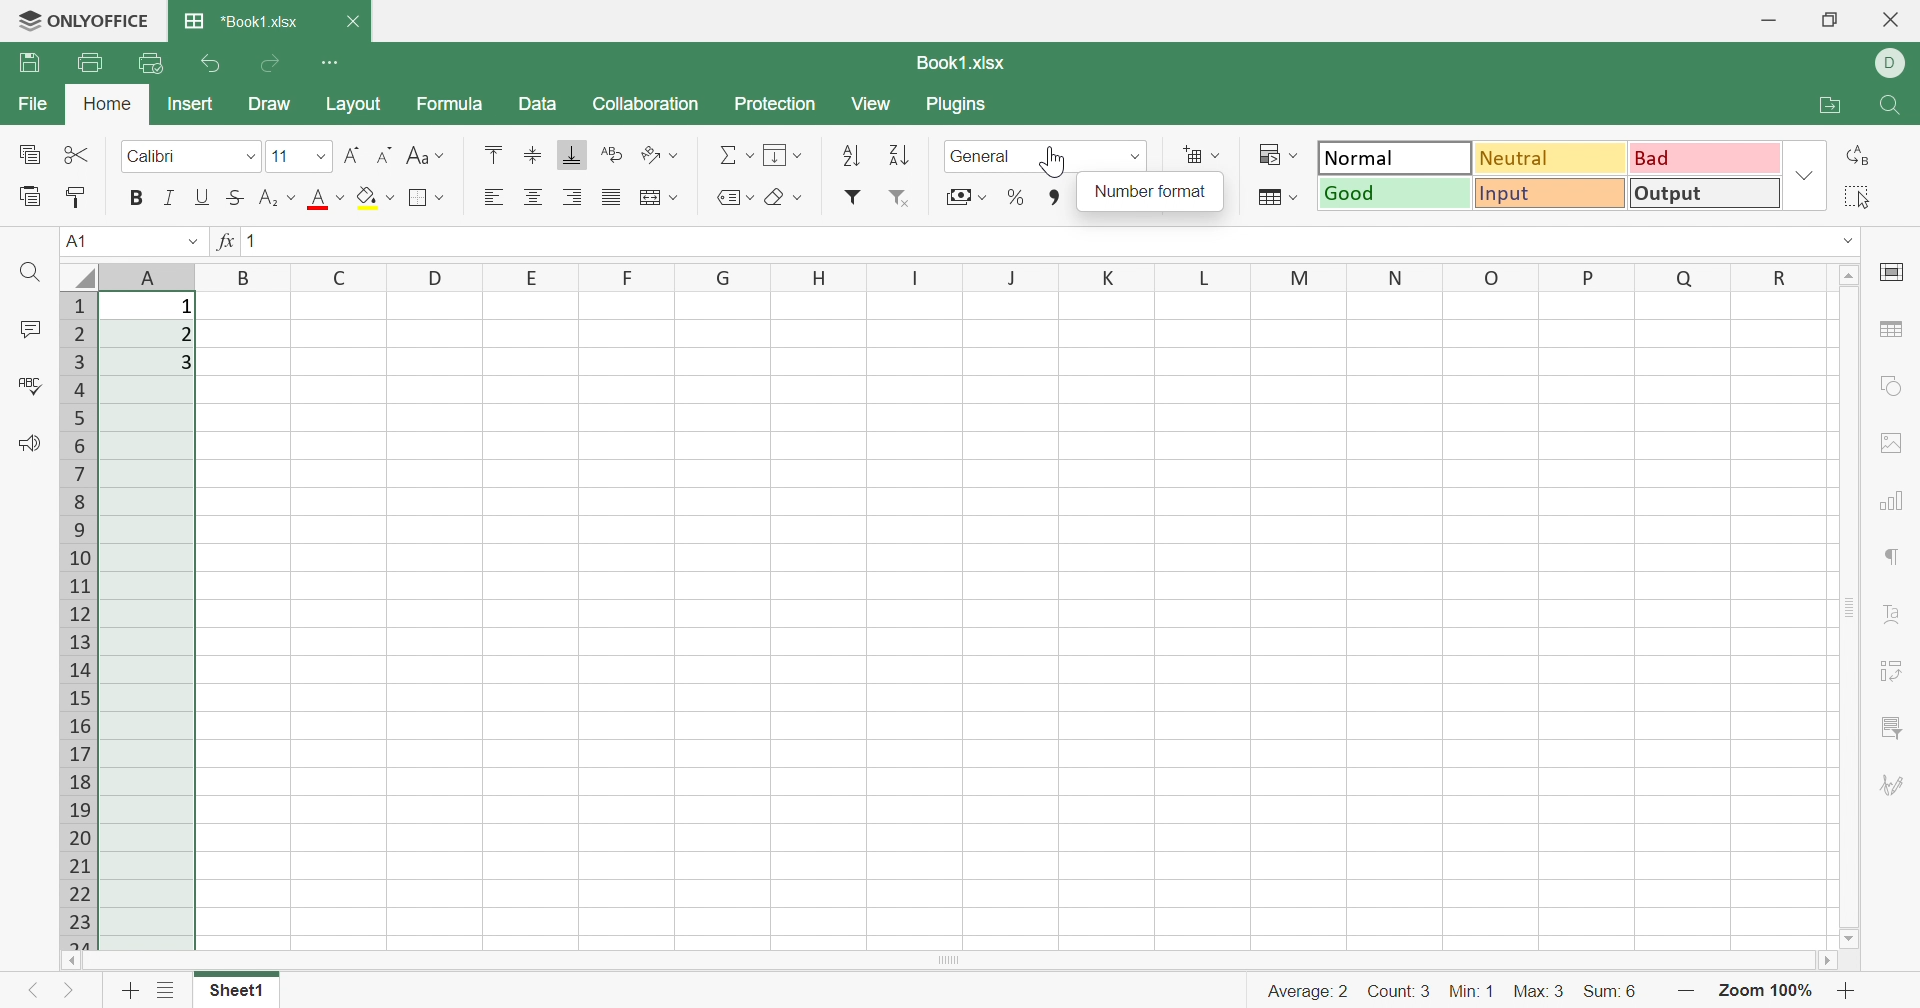  I want to click on fx, so click(223, 241).